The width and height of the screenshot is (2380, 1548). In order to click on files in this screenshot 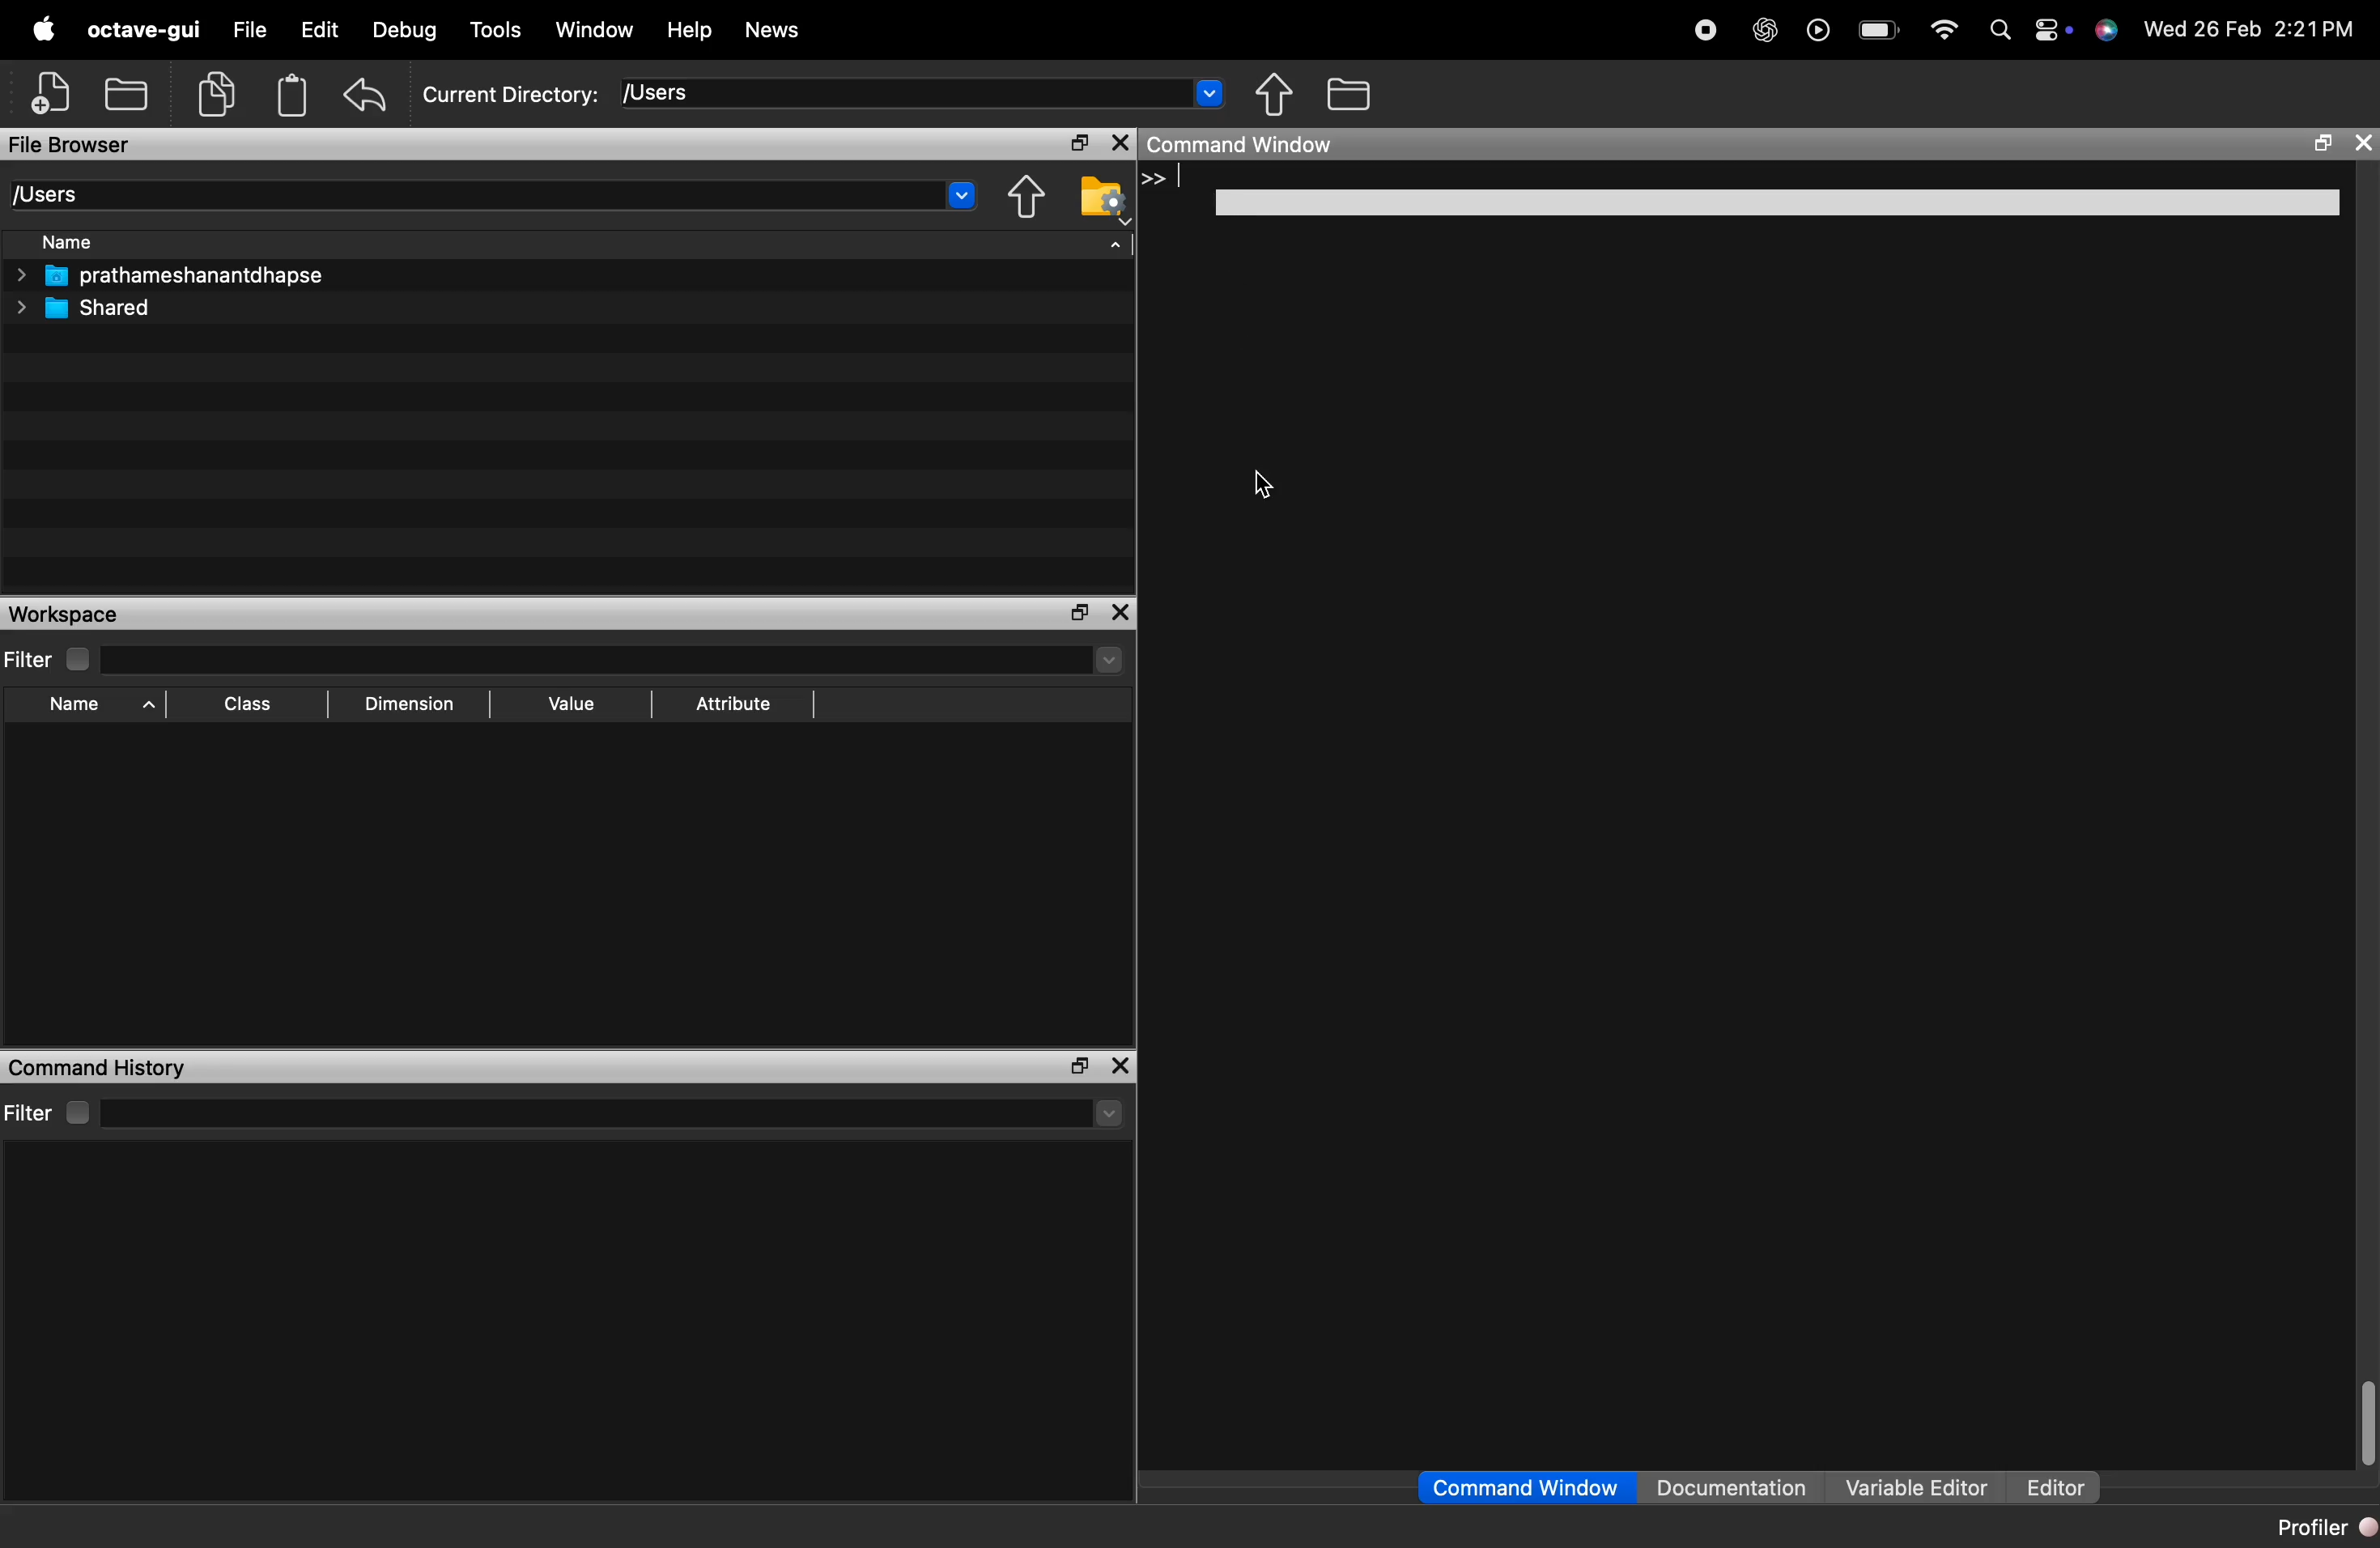, I will do `click(1351, 93)`.